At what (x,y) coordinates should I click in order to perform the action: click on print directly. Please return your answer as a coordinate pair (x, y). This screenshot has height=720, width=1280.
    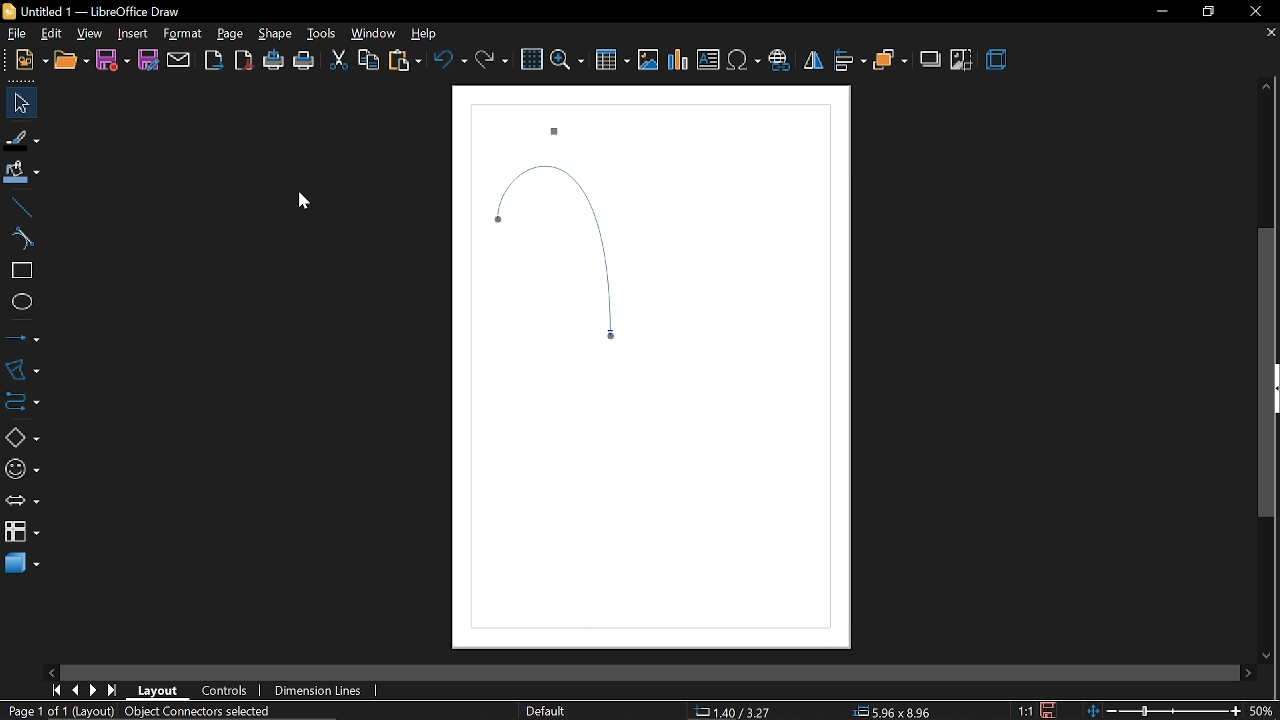
    Looking at the image, I should click on (274, 62).